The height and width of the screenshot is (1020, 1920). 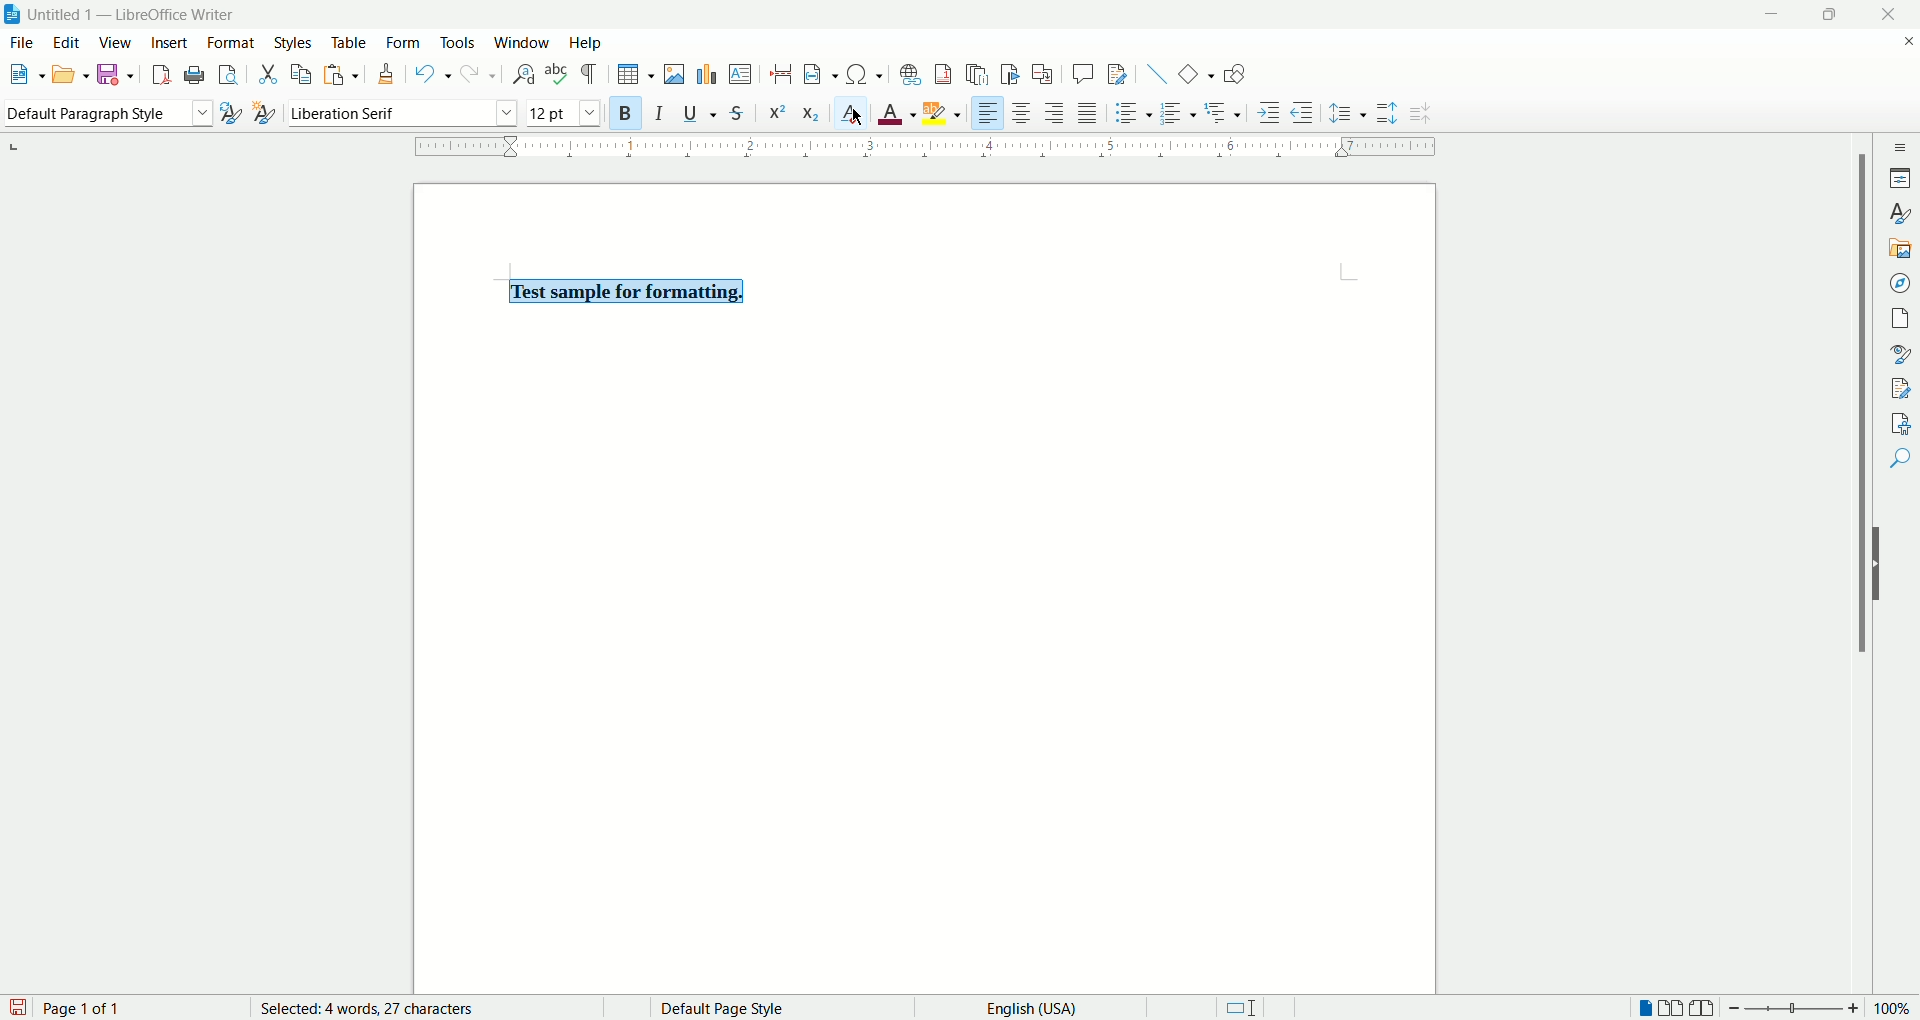 What do you see at coordinates (229, 74) in the screenshot?
I see `print preview` at bounding box center [229, 74].